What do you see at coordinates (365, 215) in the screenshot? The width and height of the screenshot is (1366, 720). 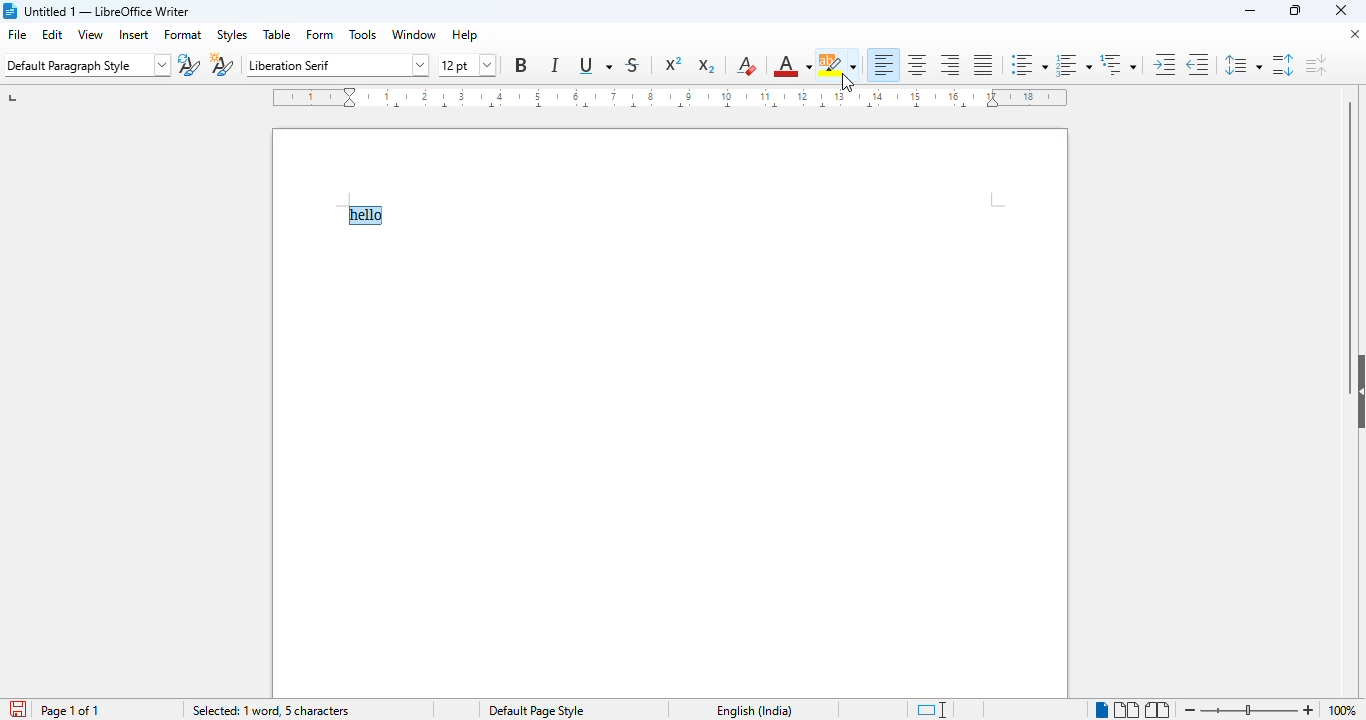 I see `hello` at bounding box center [365, 215].